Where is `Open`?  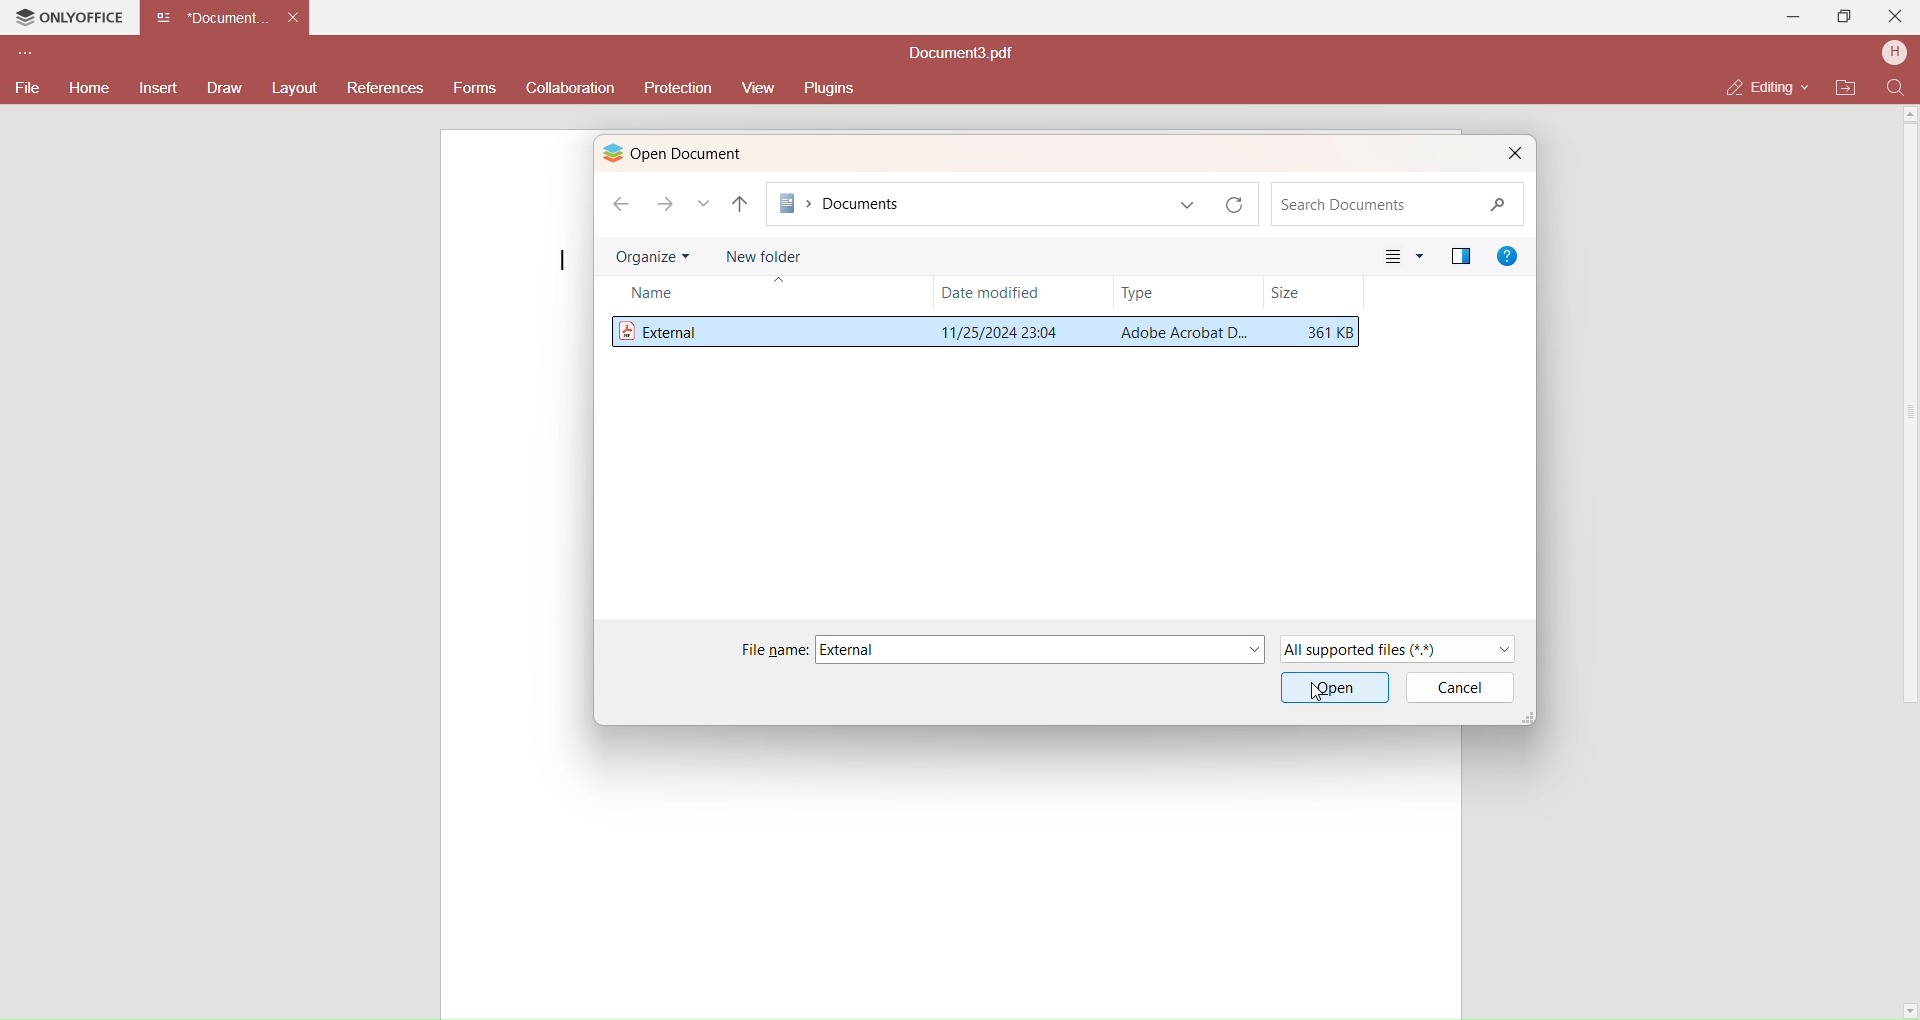 Open is located at coordinates (1335, 687).